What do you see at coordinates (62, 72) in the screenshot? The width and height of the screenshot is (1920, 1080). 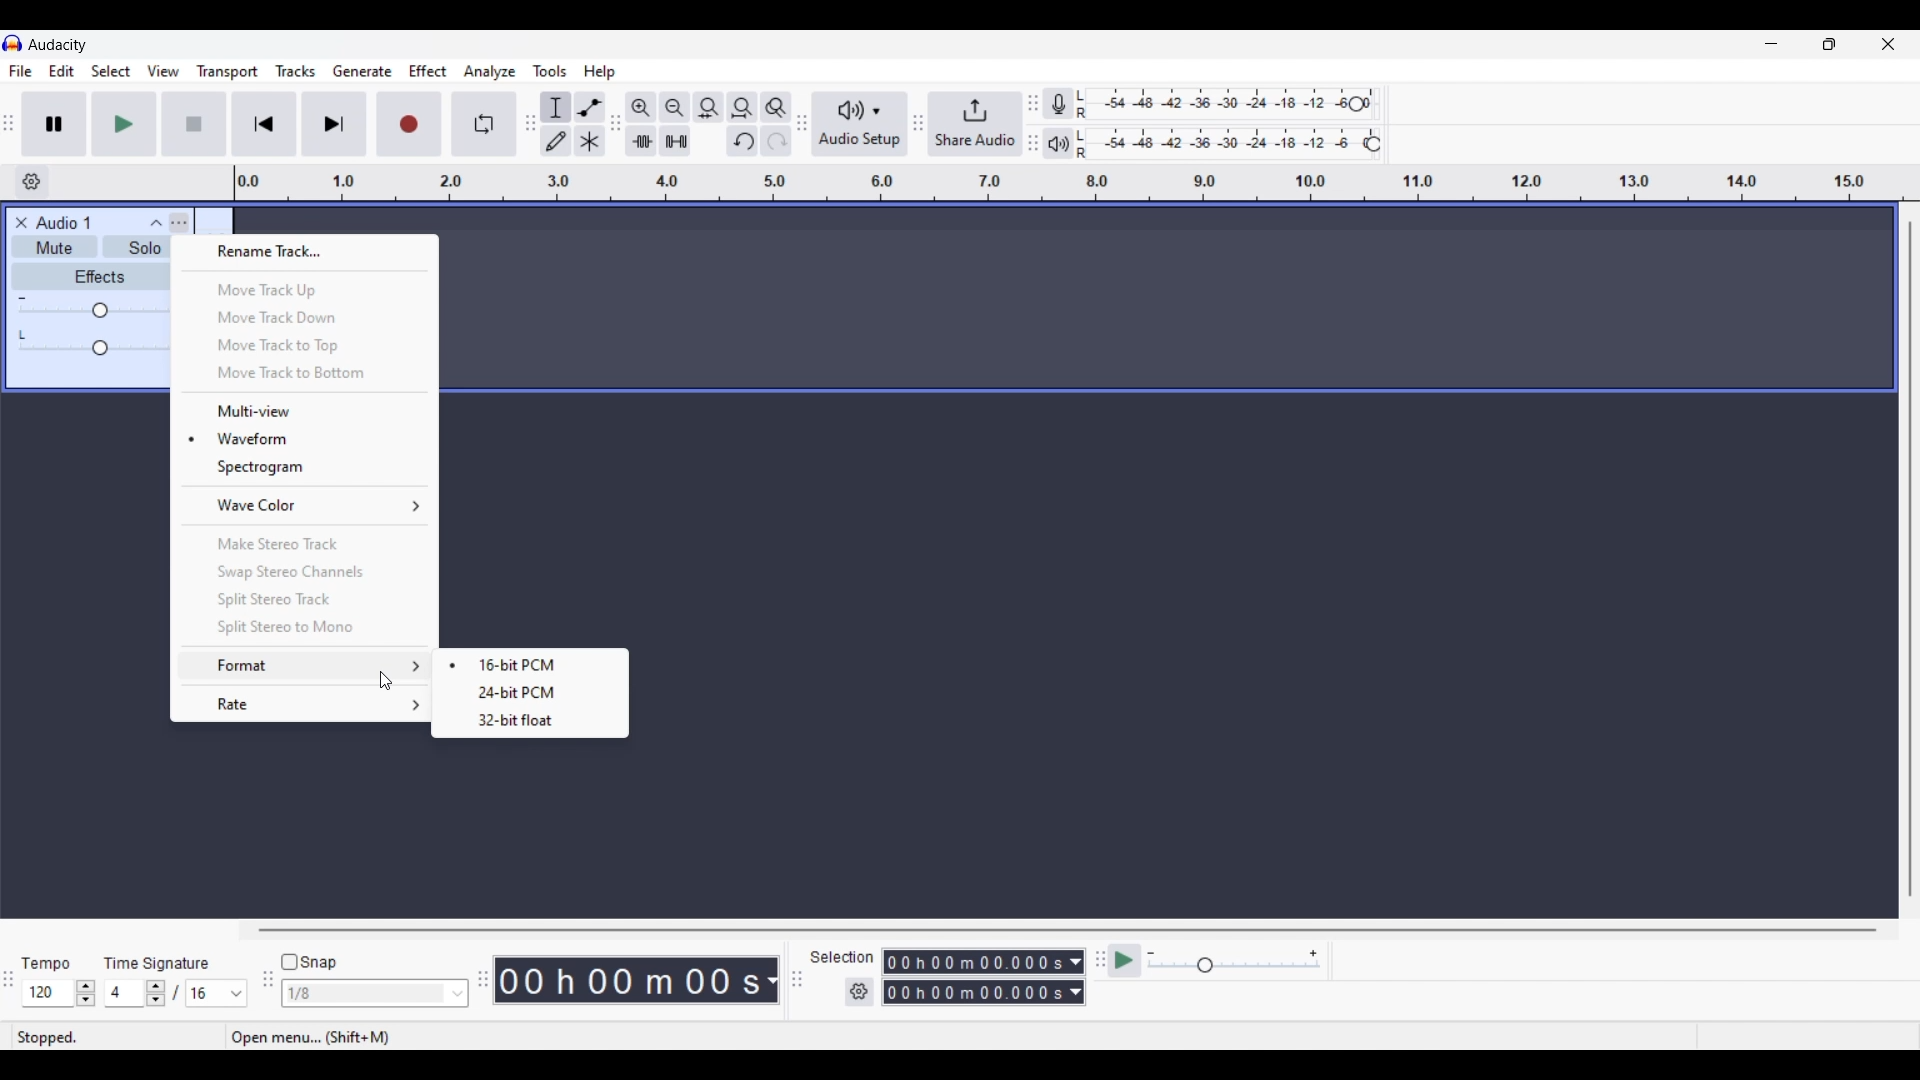 I see `Edit menu` at bounding box center [62, 72].